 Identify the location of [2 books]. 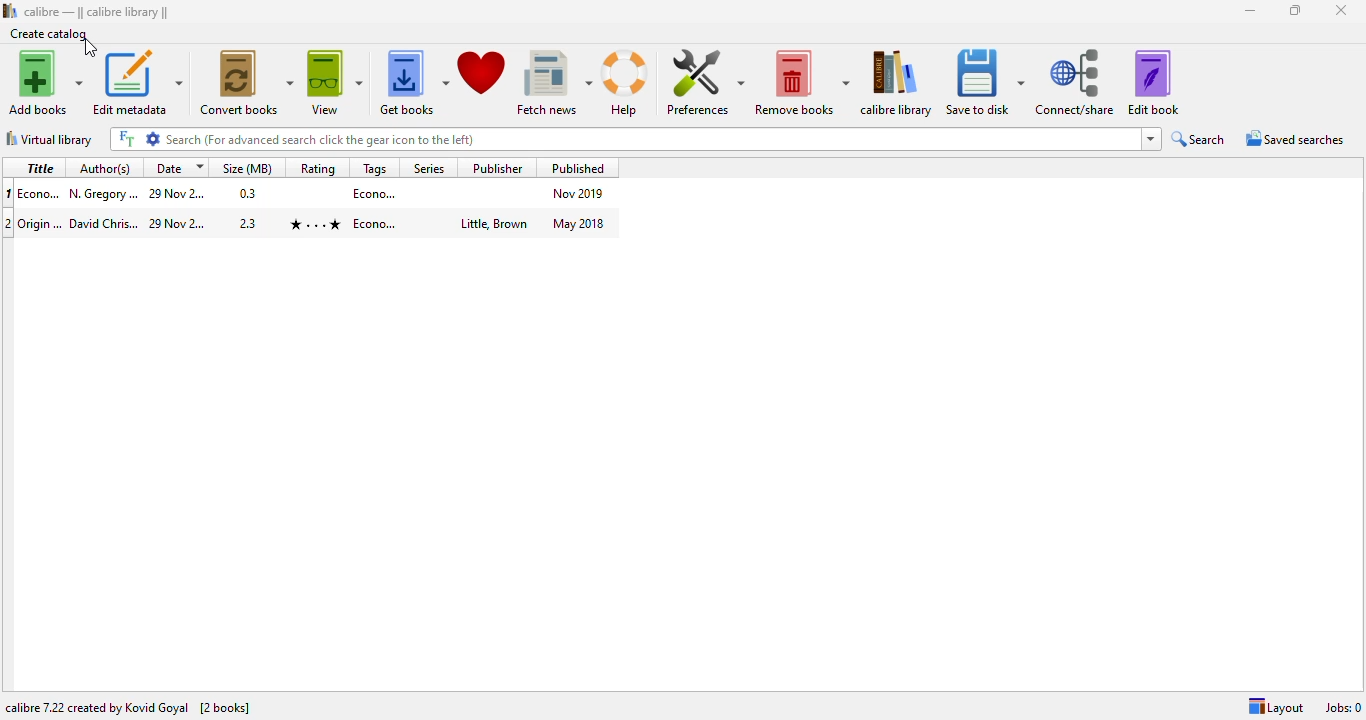
(225, 707).